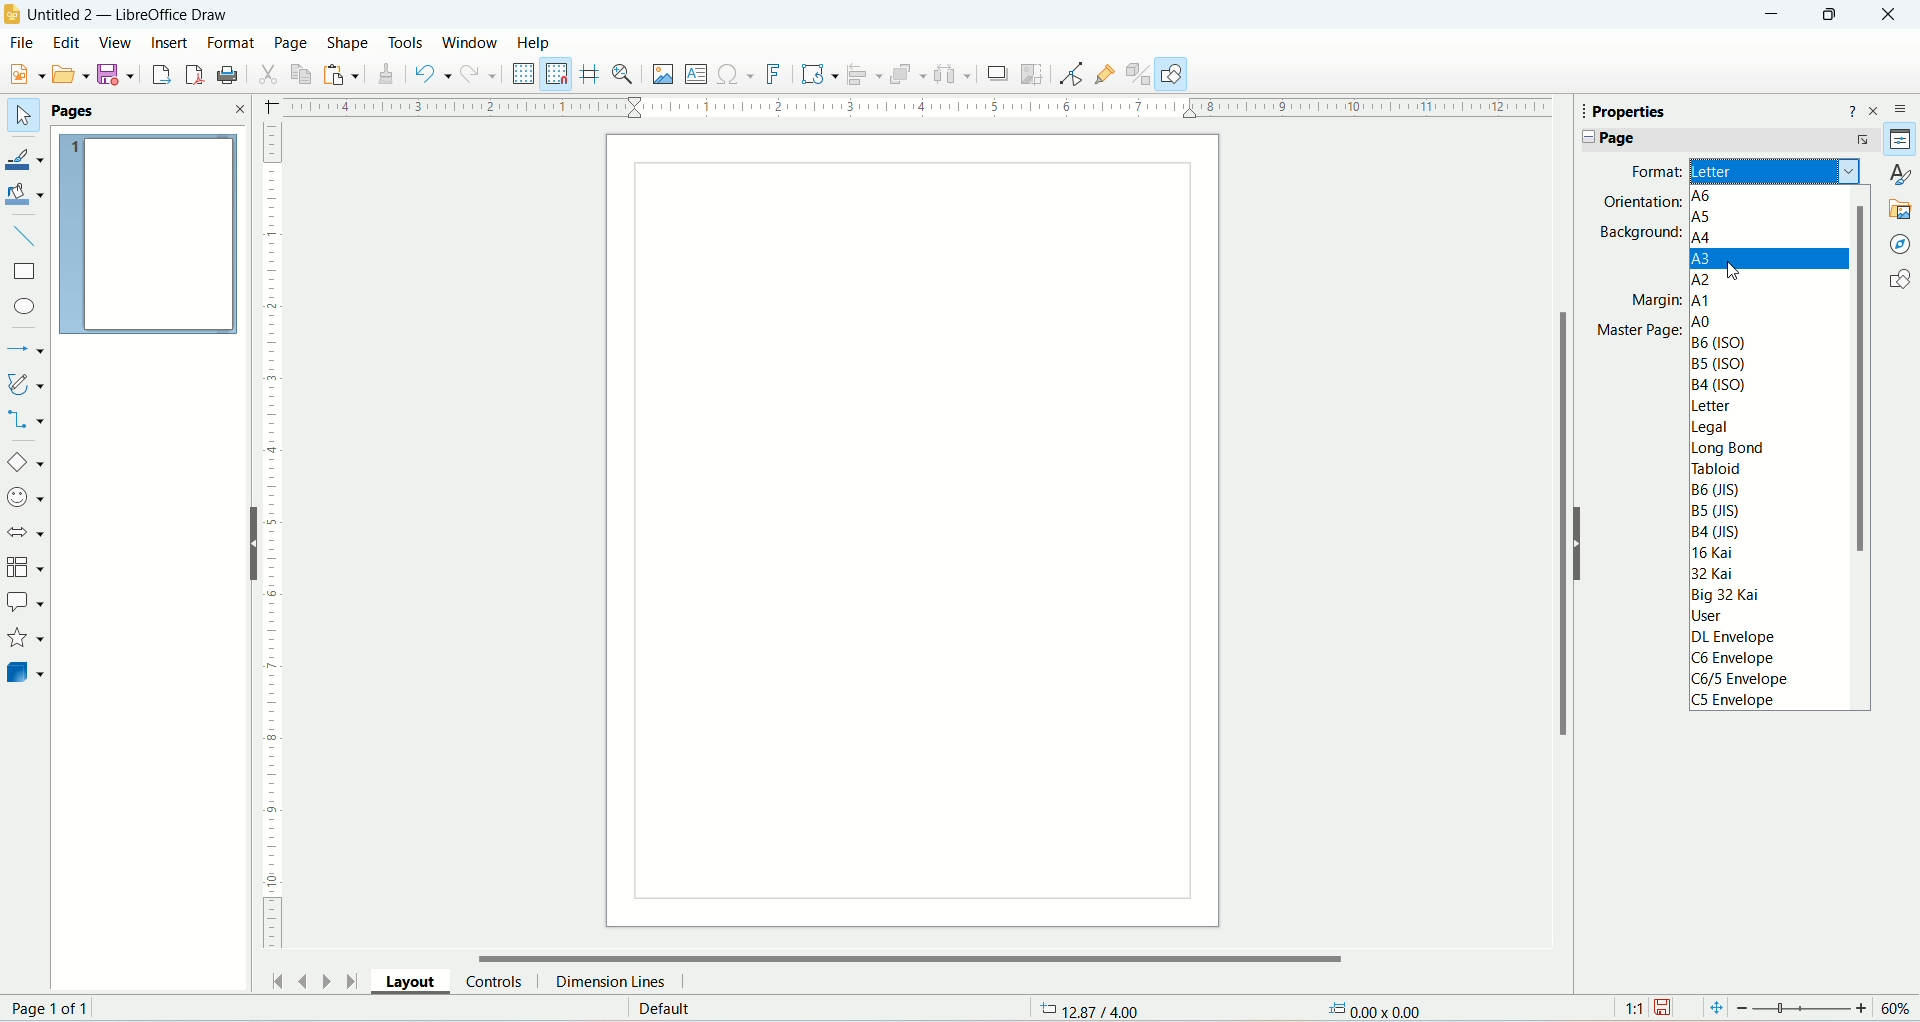  I want to click on , so click(71, 73).